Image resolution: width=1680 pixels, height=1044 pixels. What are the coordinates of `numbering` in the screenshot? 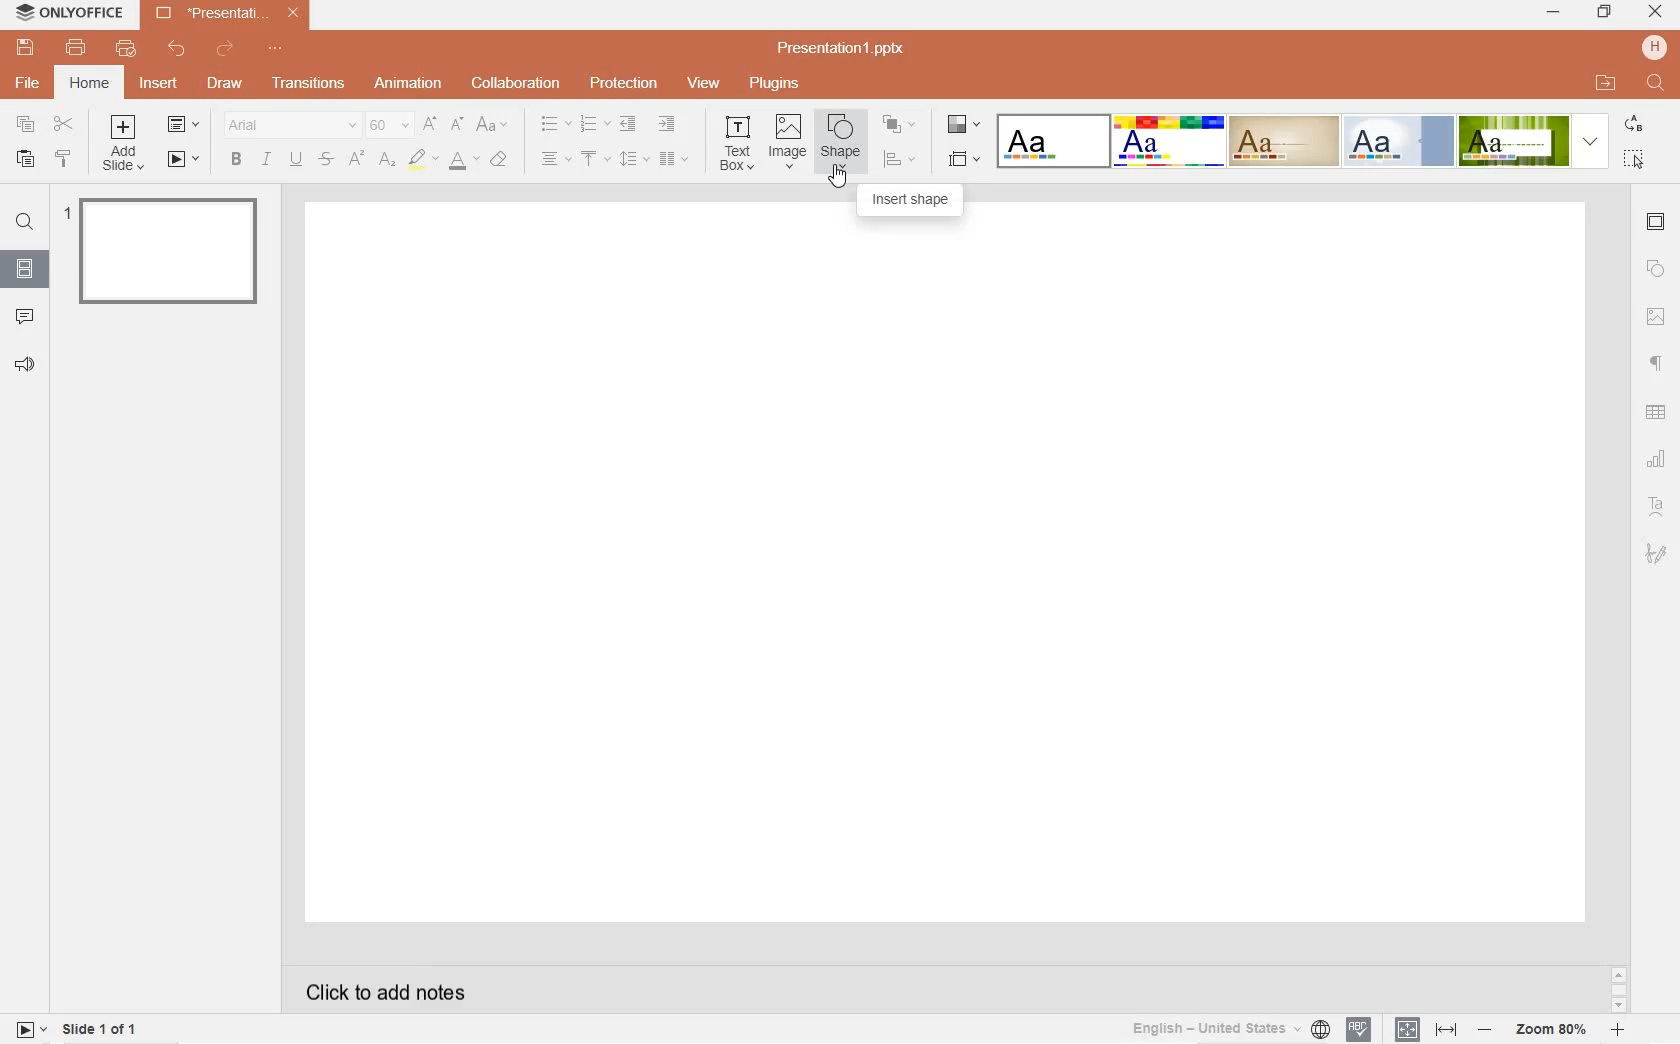 It's located at (593, 125).